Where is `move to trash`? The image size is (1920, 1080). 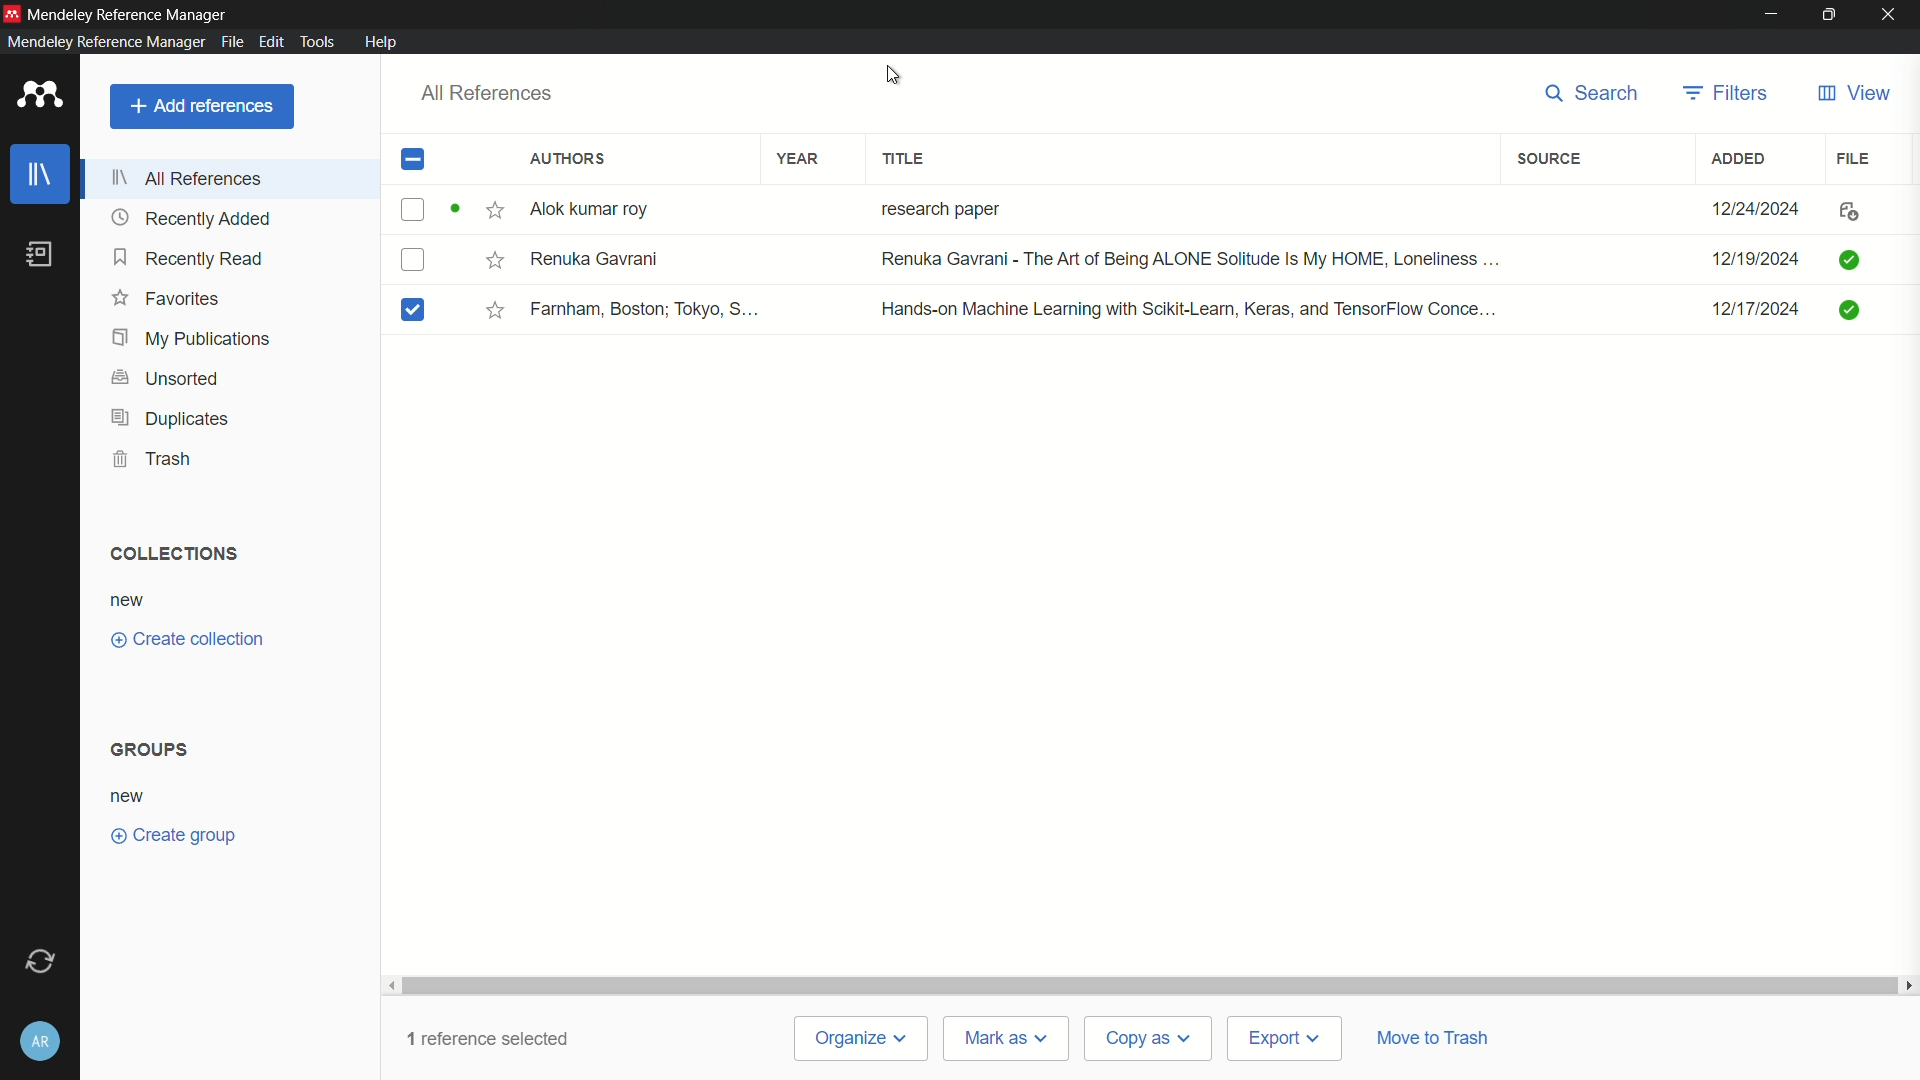
move to trash is located at coordinates (1433, 1037).